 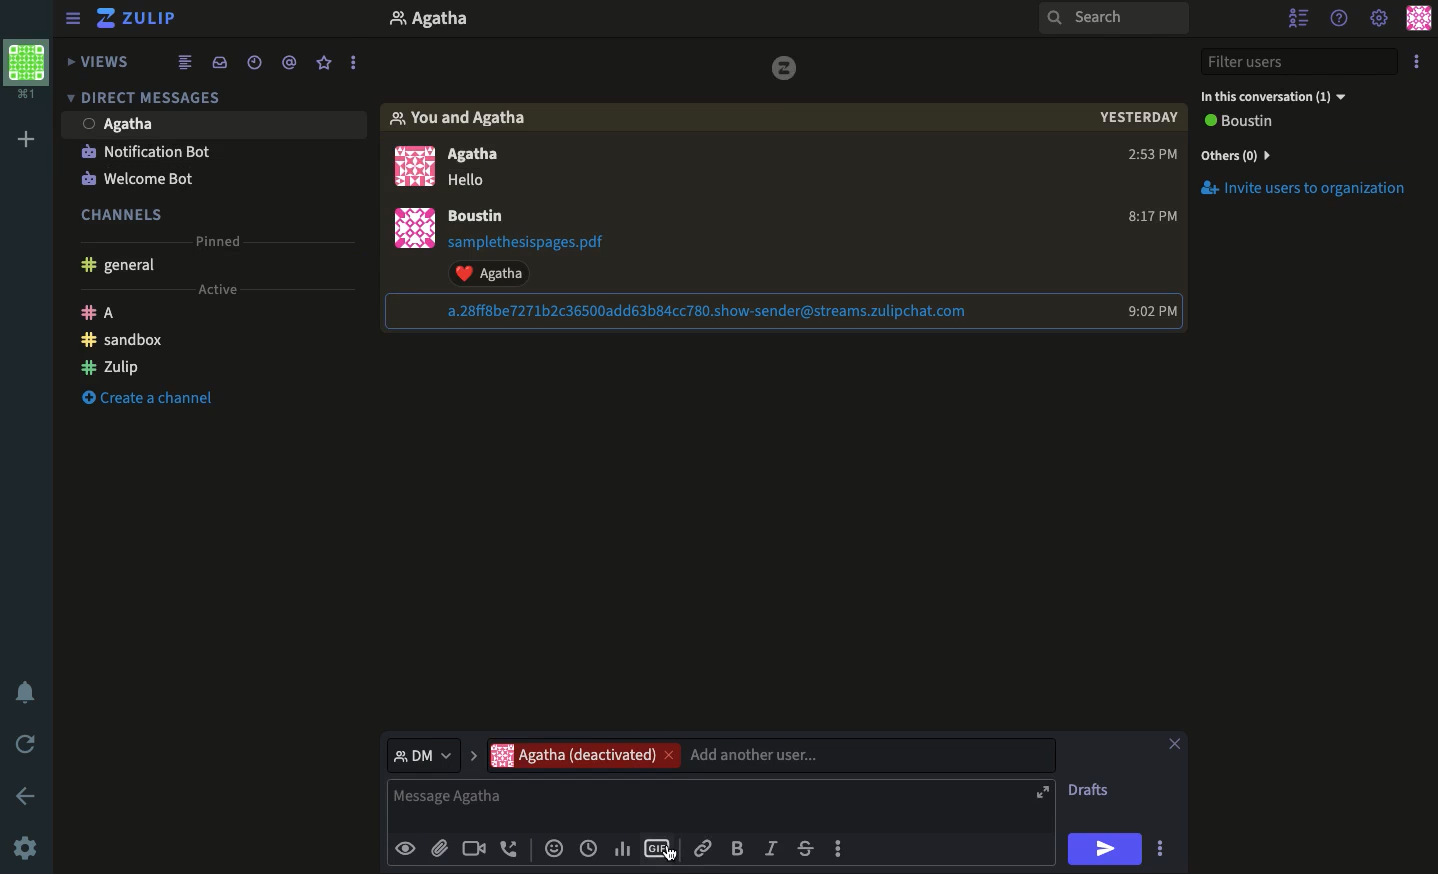 I want to click on Workspace profile, so click(x=27, y=64).